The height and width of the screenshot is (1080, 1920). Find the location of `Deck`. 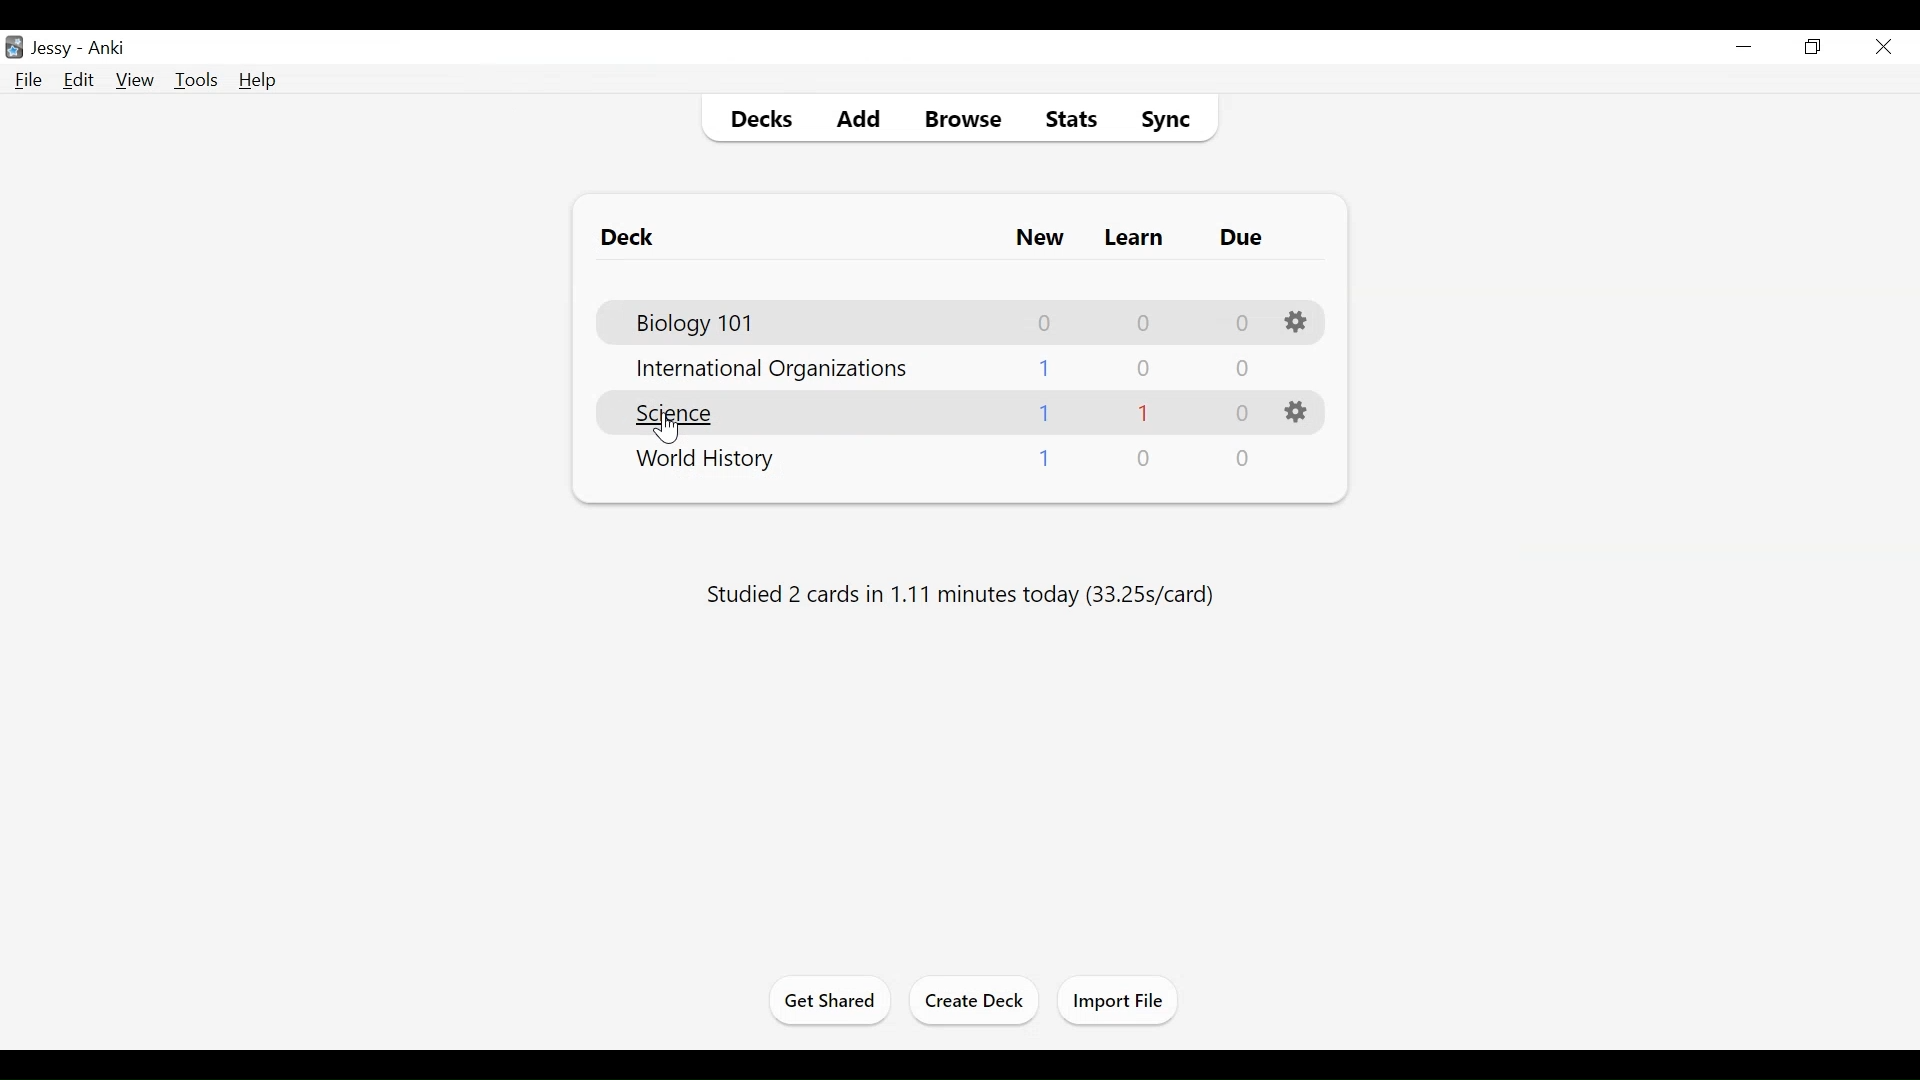

Deck is located at coordinates (634, 238).